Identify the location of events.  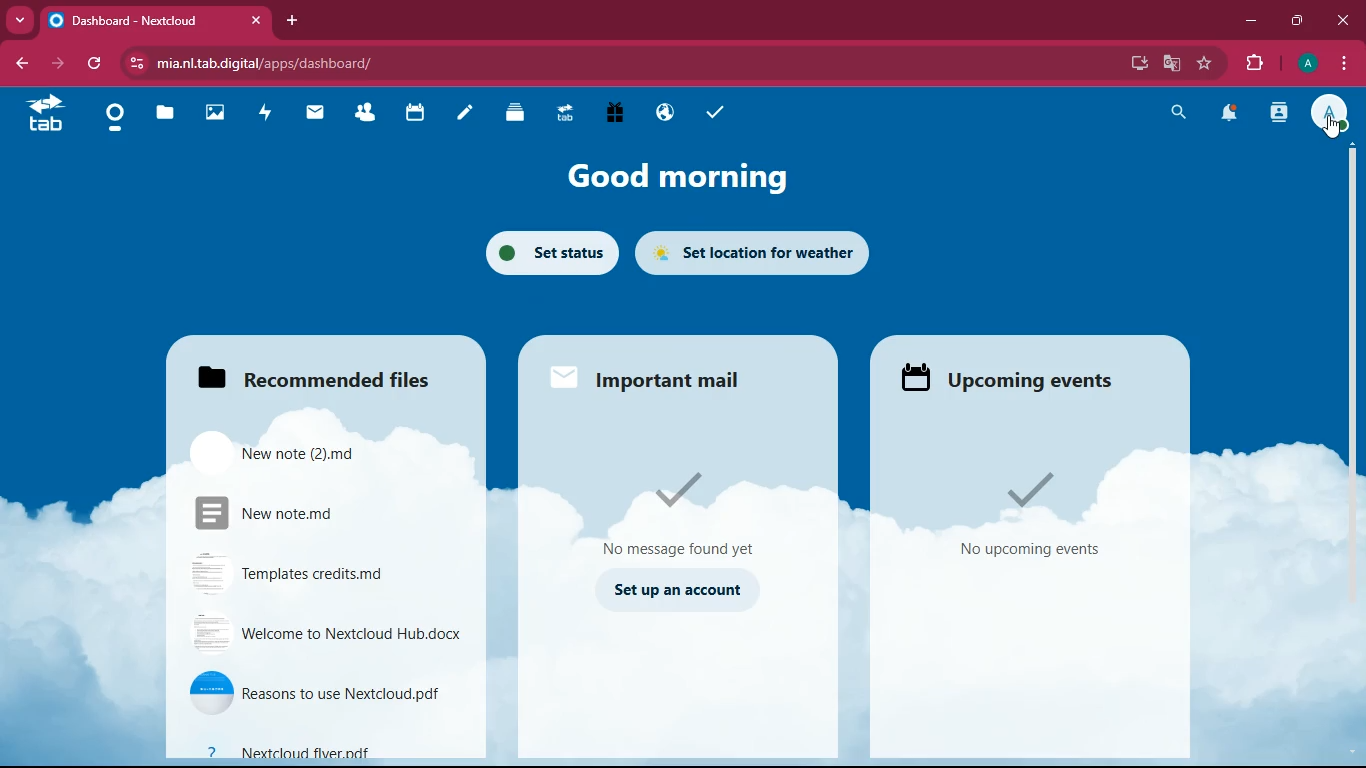
(1043, 516).